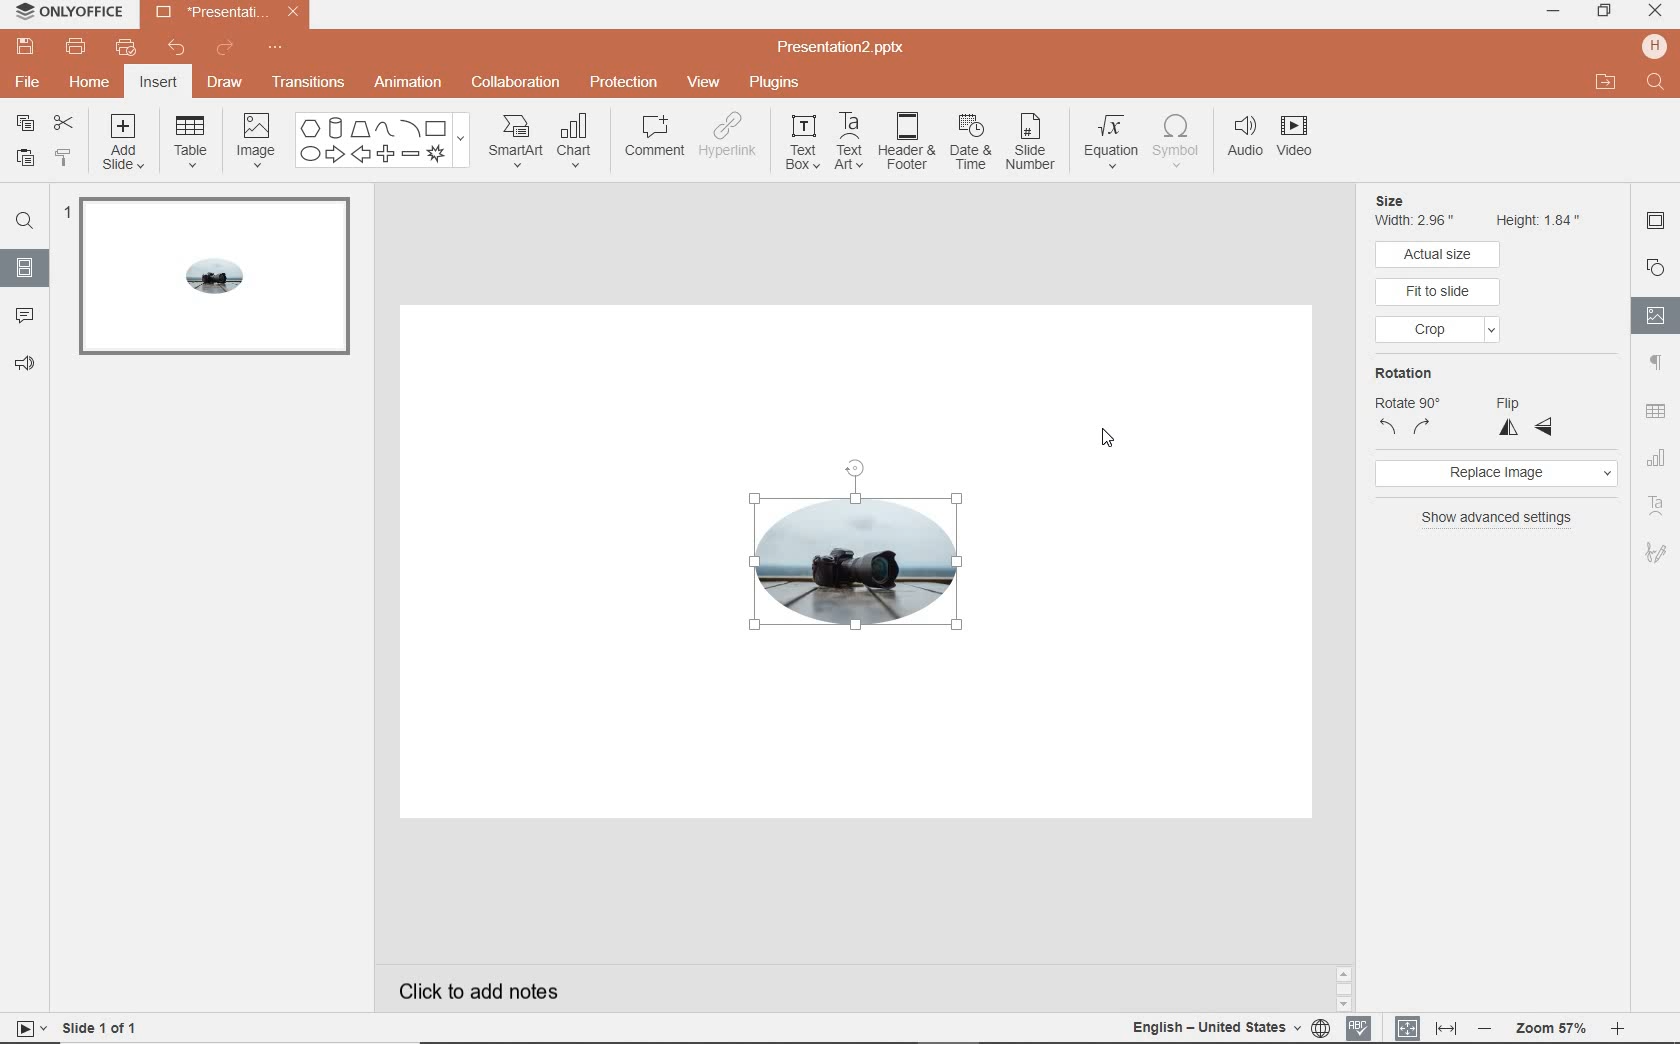 The height and width of the screenshot is (1044, 1680). What do you see at coordinates (802, 145) in the screenshot?
I see `text box` at bounding box center [802, 145].